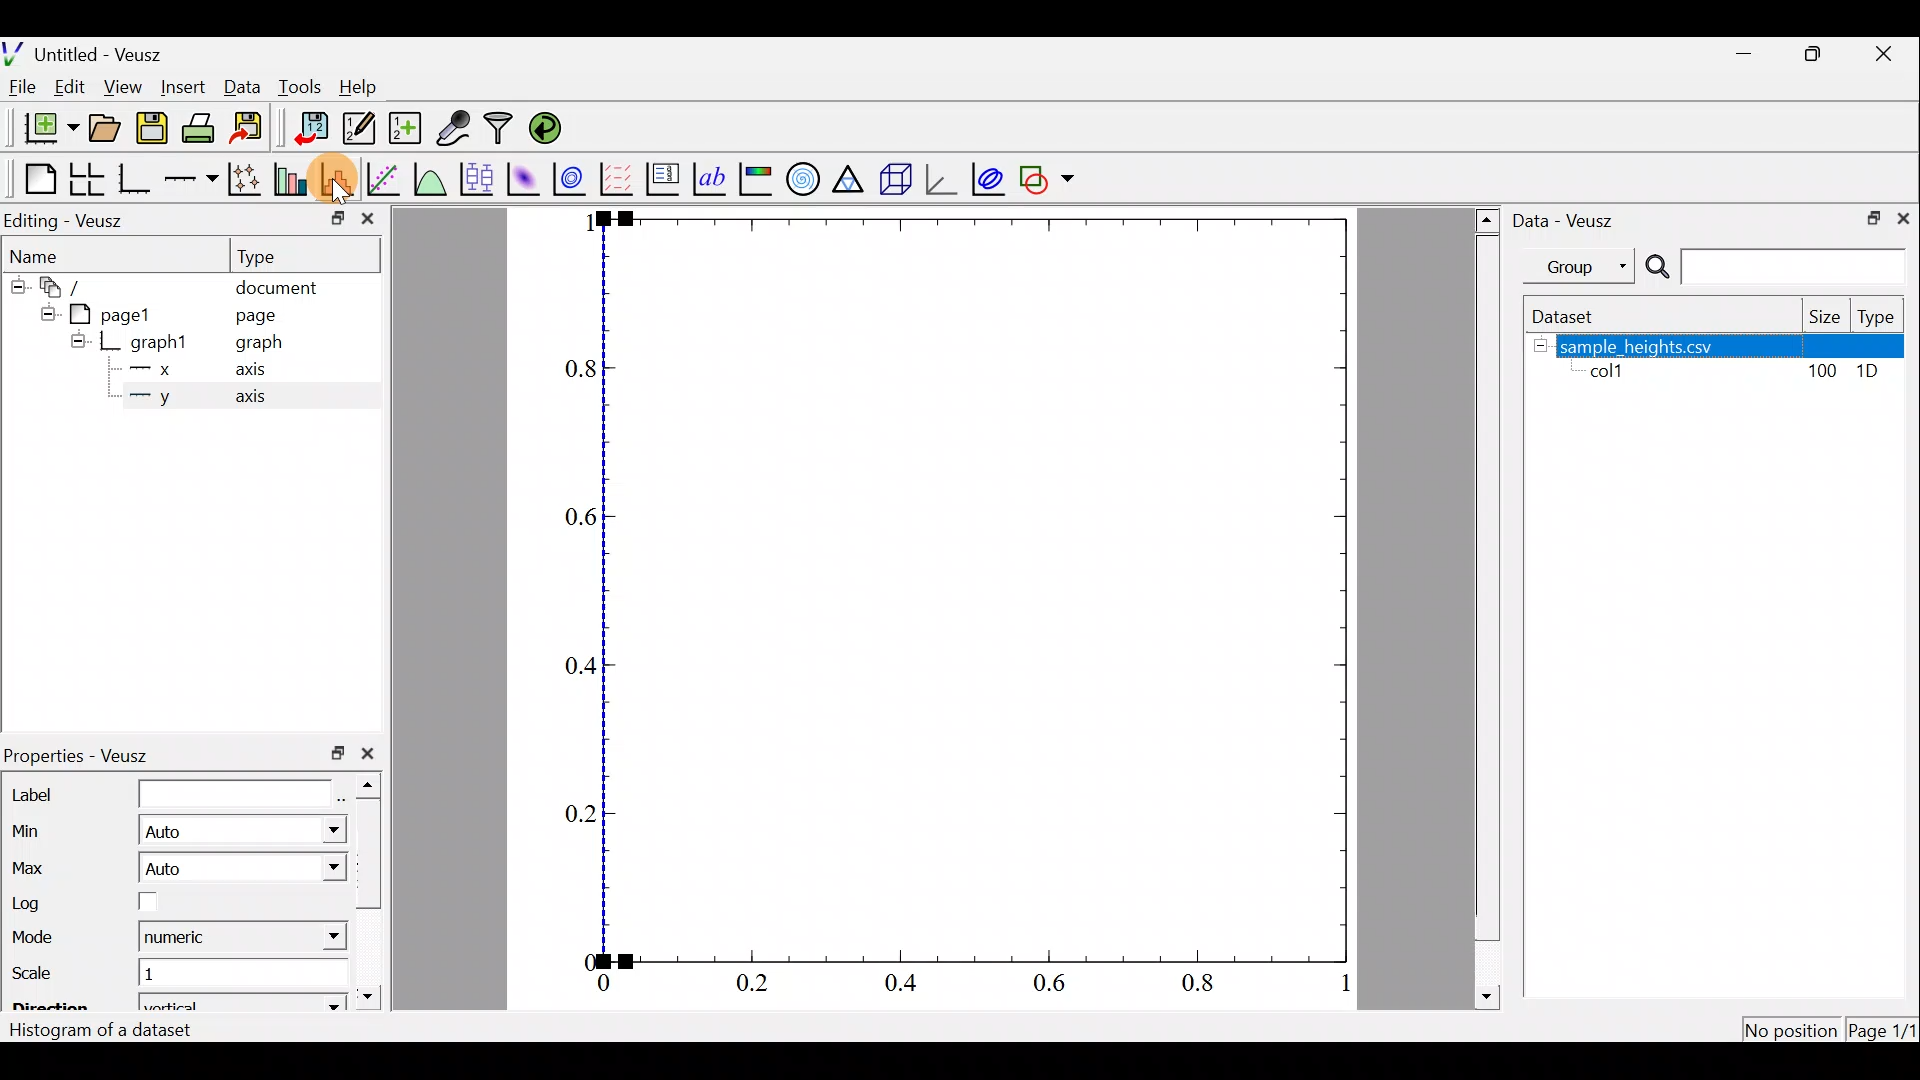 The height and width of the screenshot is (1080, 1920). I want to click on Scale, so click(49, 975).